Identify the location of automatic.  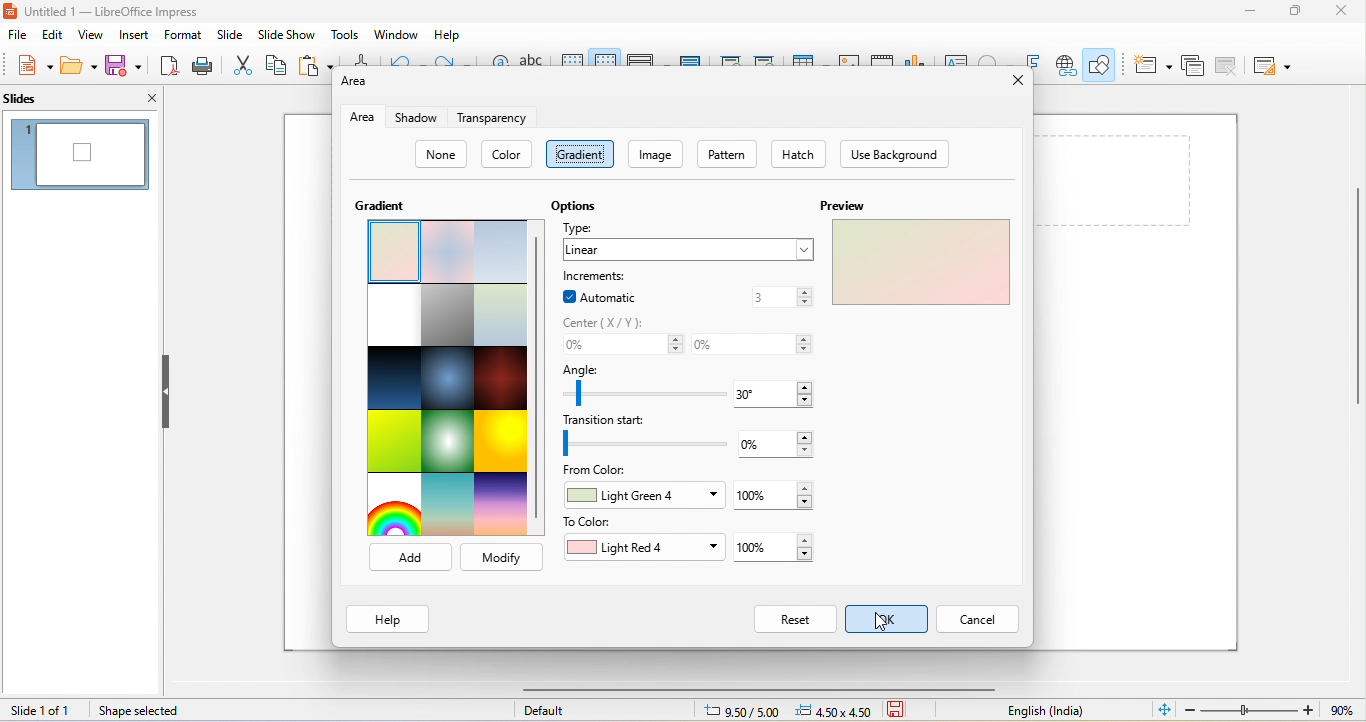
(610, 298).